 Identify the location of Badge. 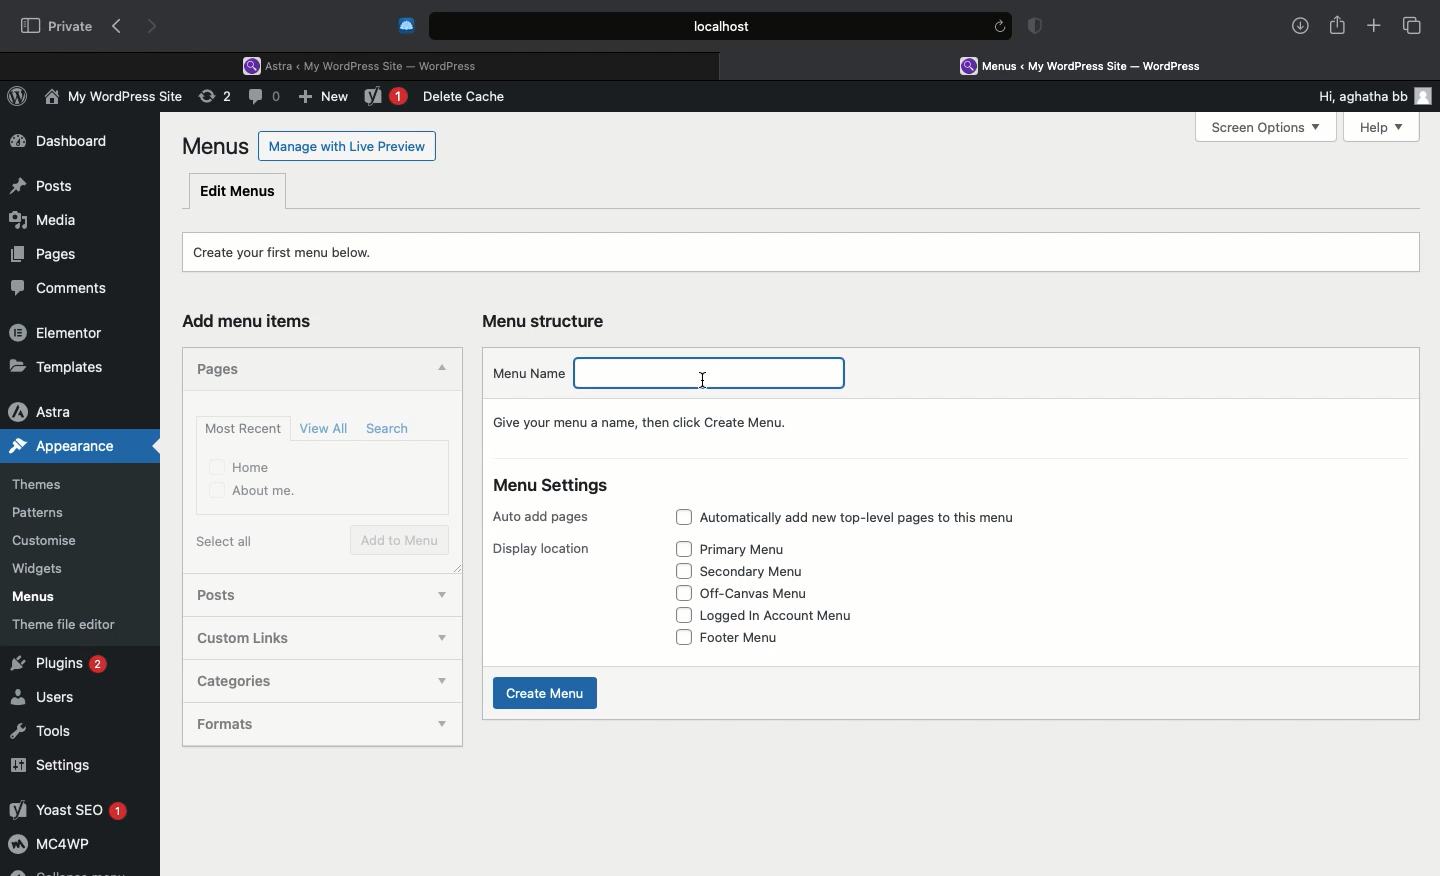
(1039, 28).